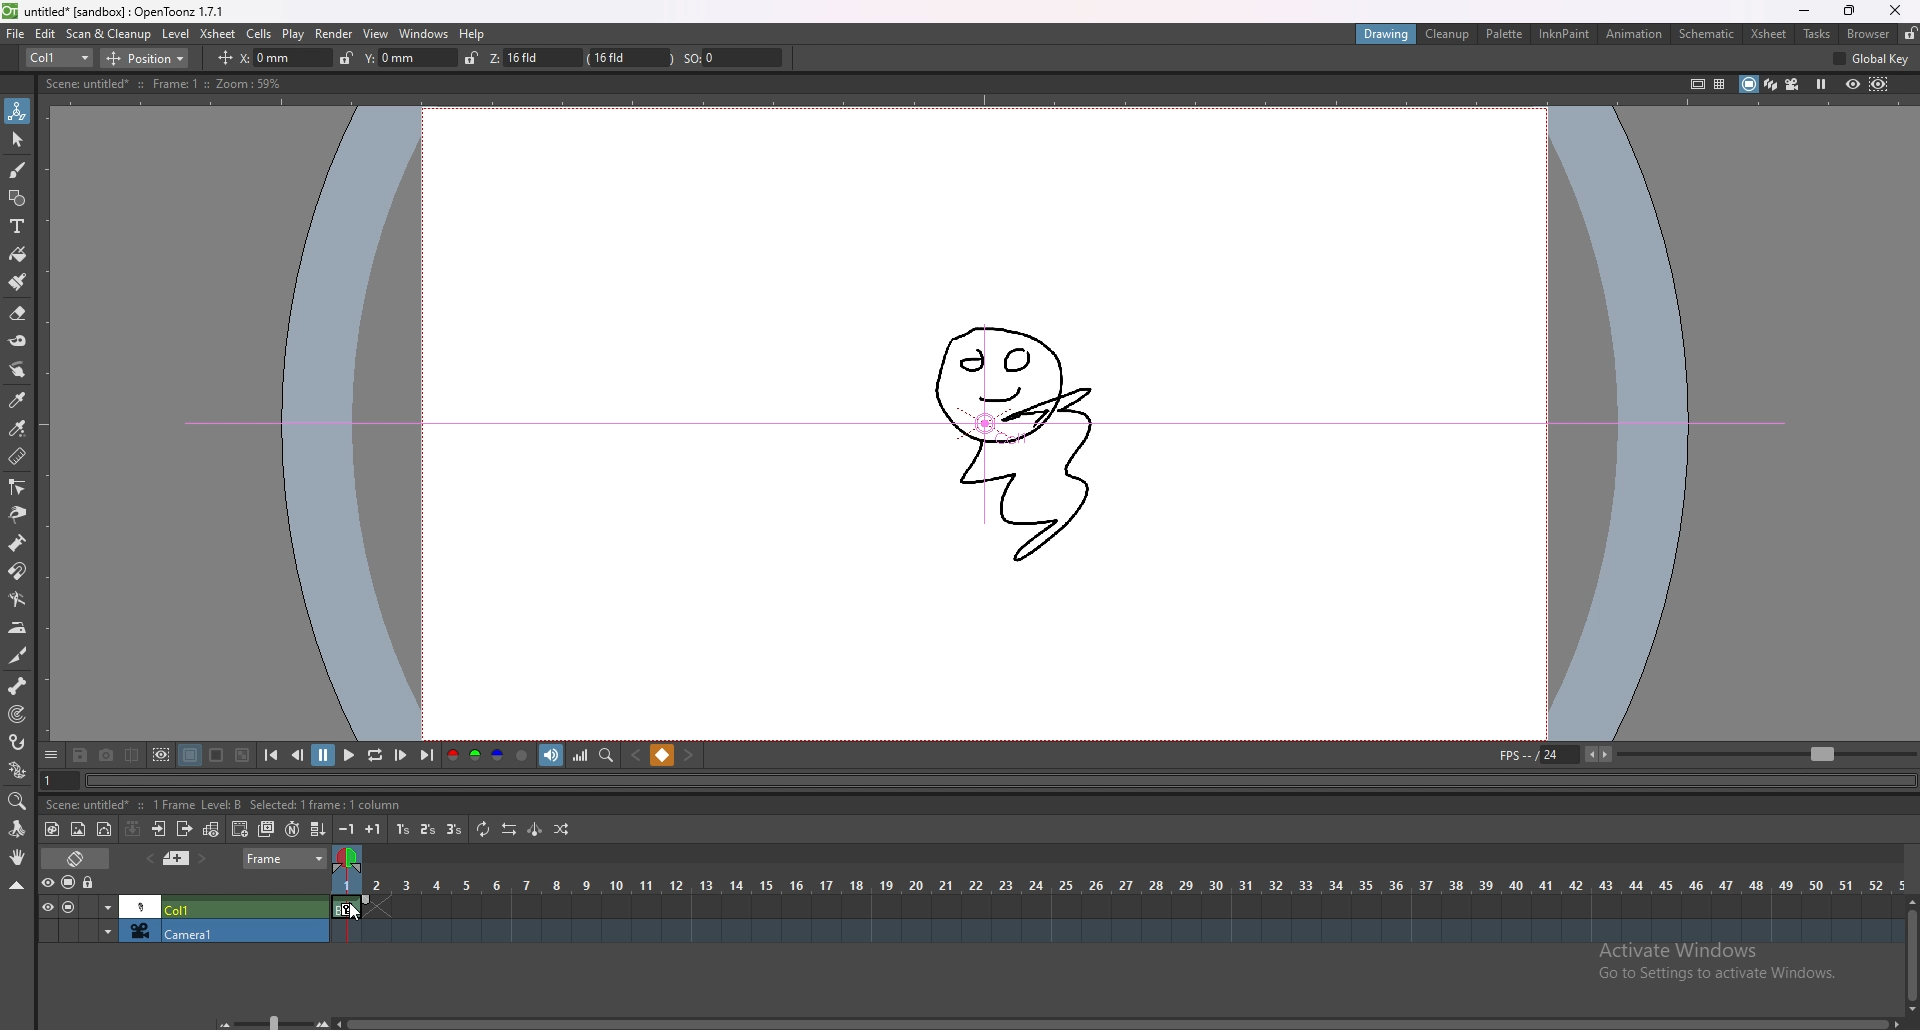 This screenshot has height=1030, width=1920. I want to click on field guide, so click(1719, 84).